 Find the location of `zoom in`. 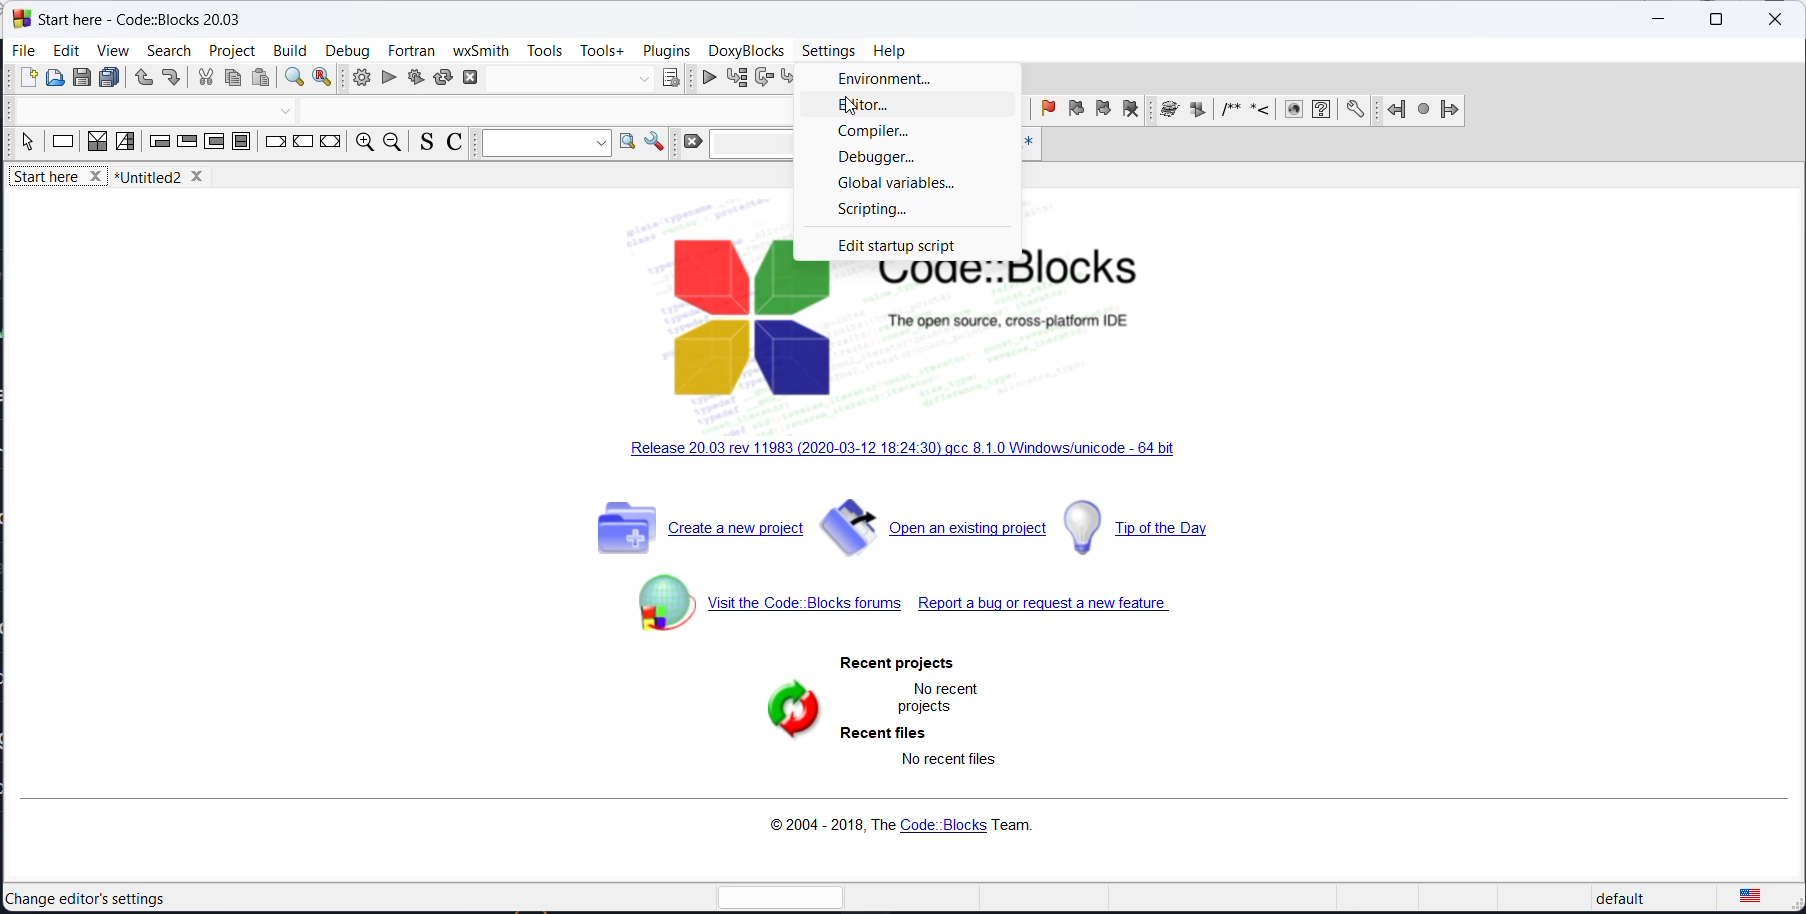

zoom in is located at coordinates (362, 144).